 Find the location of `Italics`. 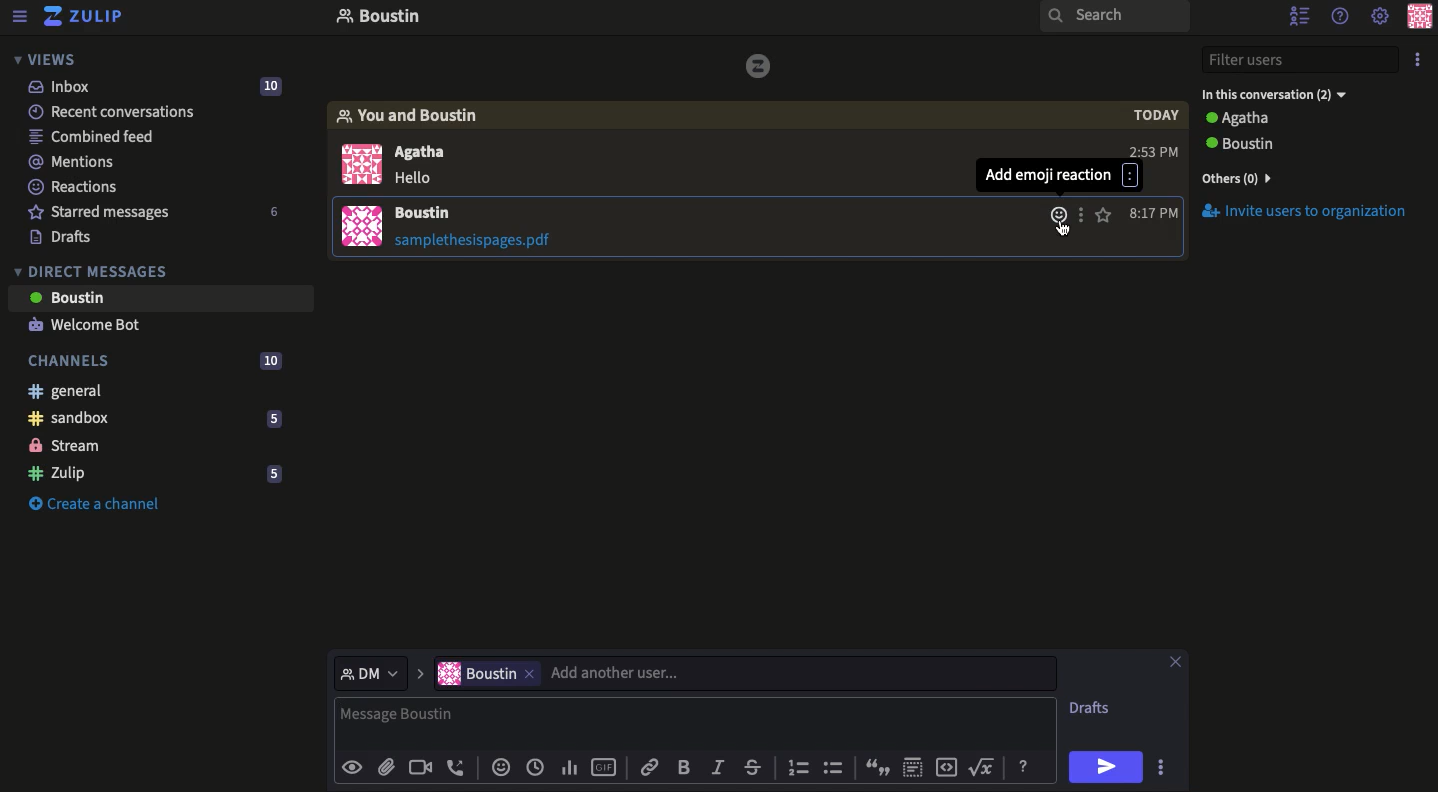

Italics is located at coordinates (717, 766).